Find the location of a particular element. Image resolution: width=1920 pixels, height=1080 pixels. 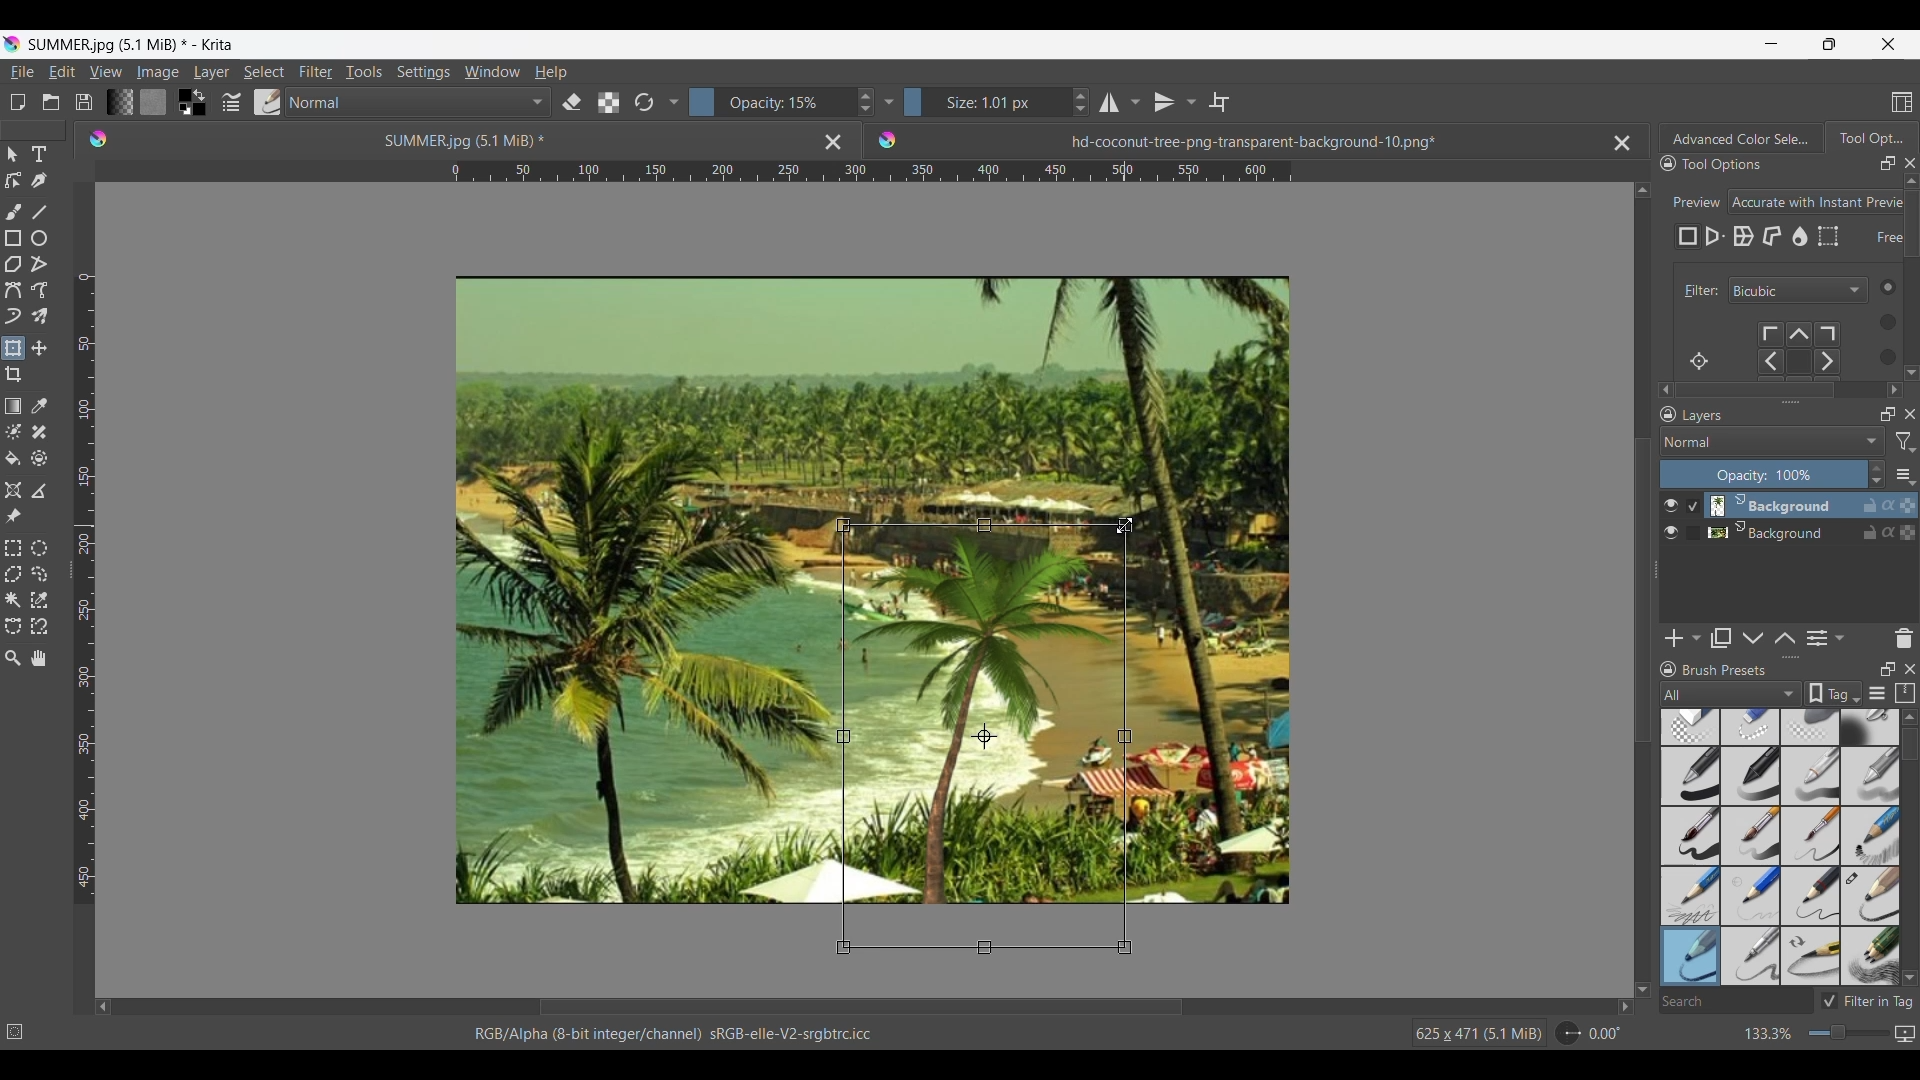

Move position is located at coordinates (39, 348).